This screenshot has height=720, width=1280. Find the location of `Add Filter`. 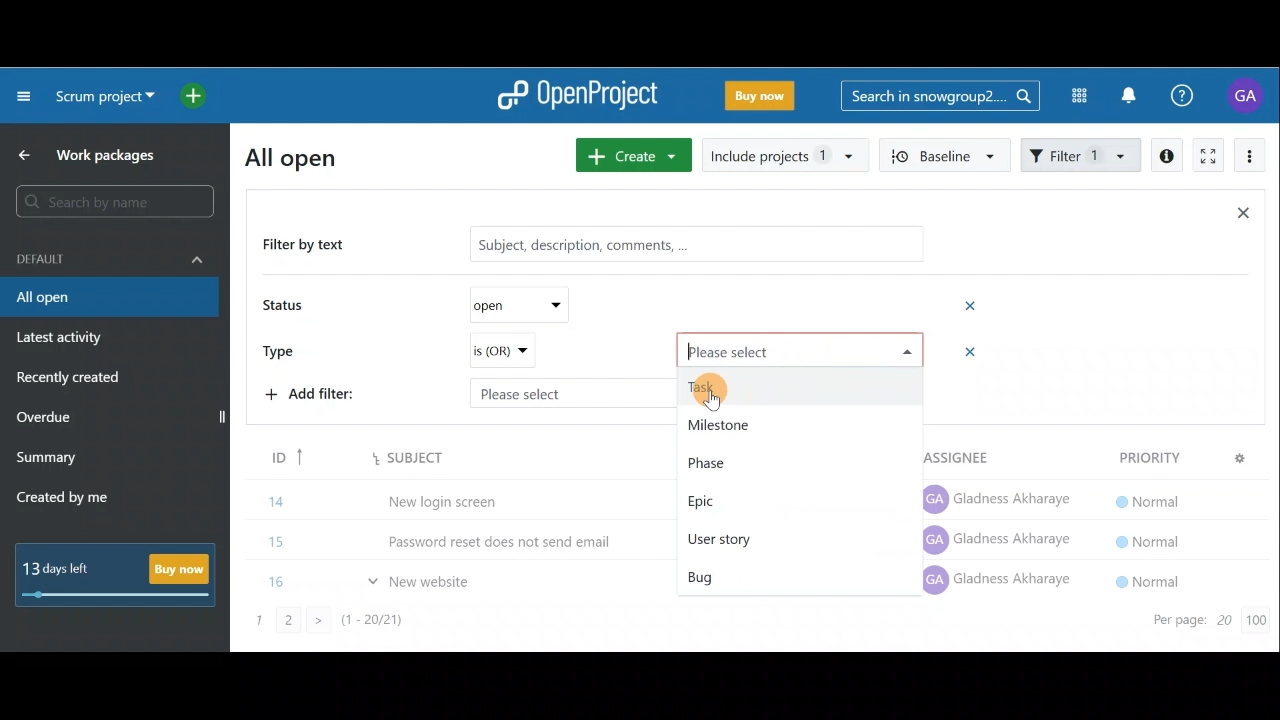

Add Filter is located at coordinates (316, 397).